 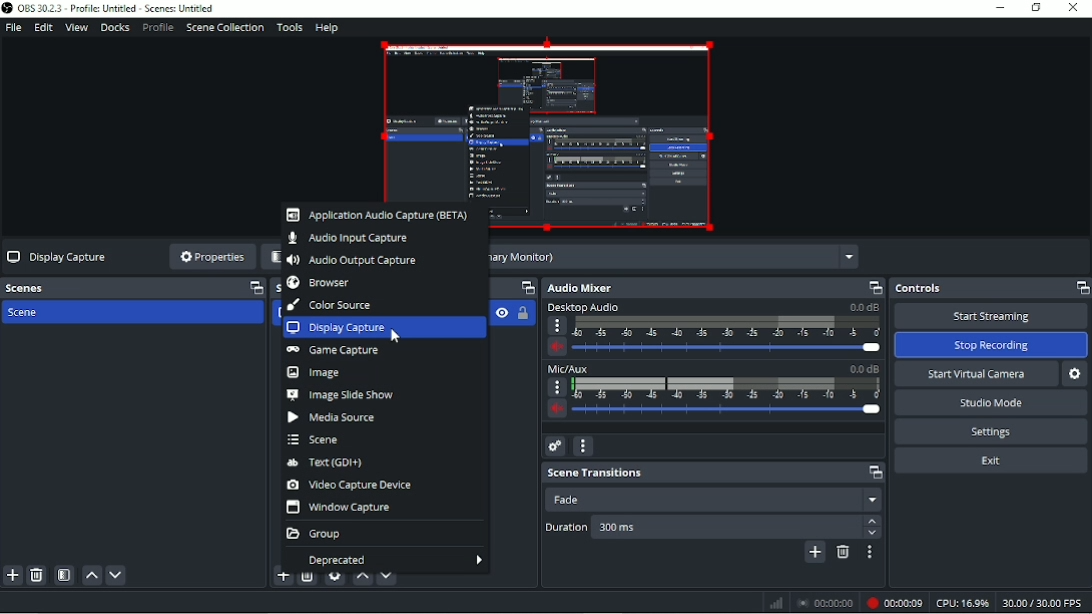 What do you see at coordinates (134, 287) in the screenshot?
I see `Scenes` at bounding box center [134, 287].